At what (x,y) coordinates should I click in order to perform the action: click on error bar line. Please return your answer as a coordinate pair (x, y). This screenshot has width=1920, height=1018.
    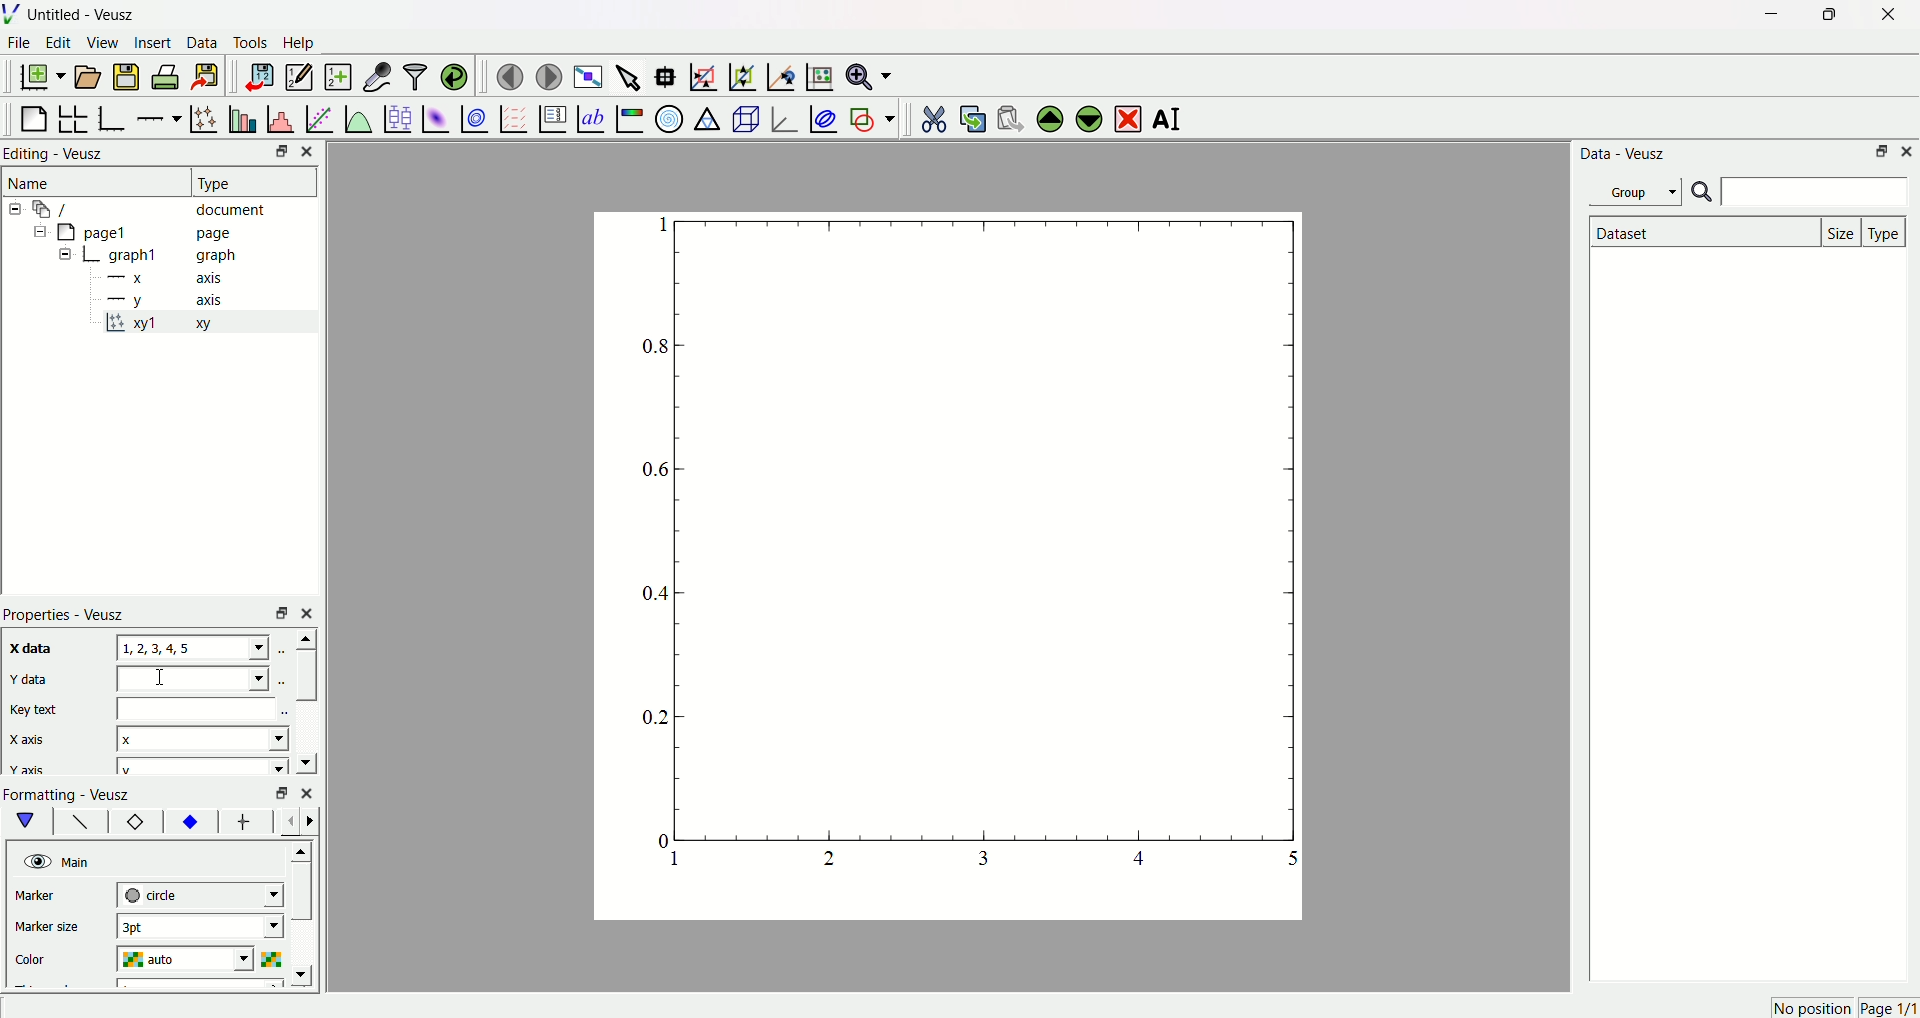
    Looking at the image, I should click on (244, 824).